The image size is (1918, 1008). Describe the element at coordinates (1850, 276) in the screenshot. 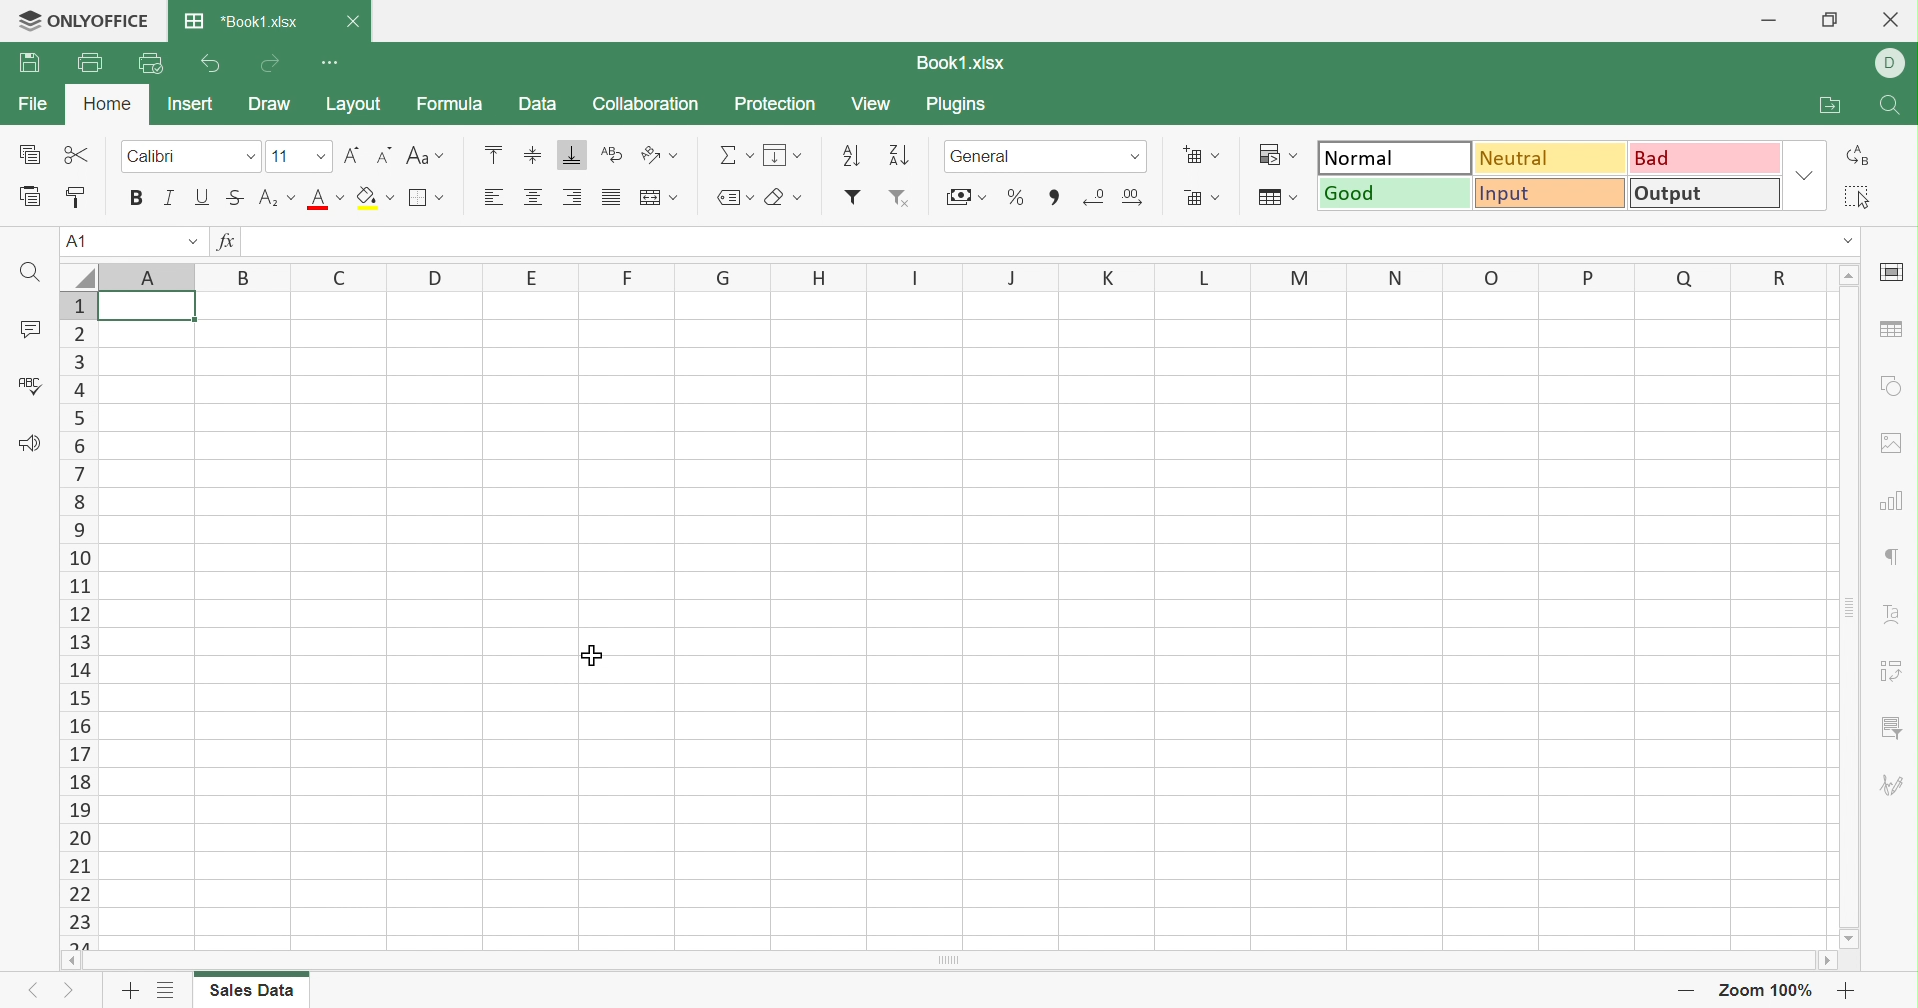

I see `Scroll Up` at that location.